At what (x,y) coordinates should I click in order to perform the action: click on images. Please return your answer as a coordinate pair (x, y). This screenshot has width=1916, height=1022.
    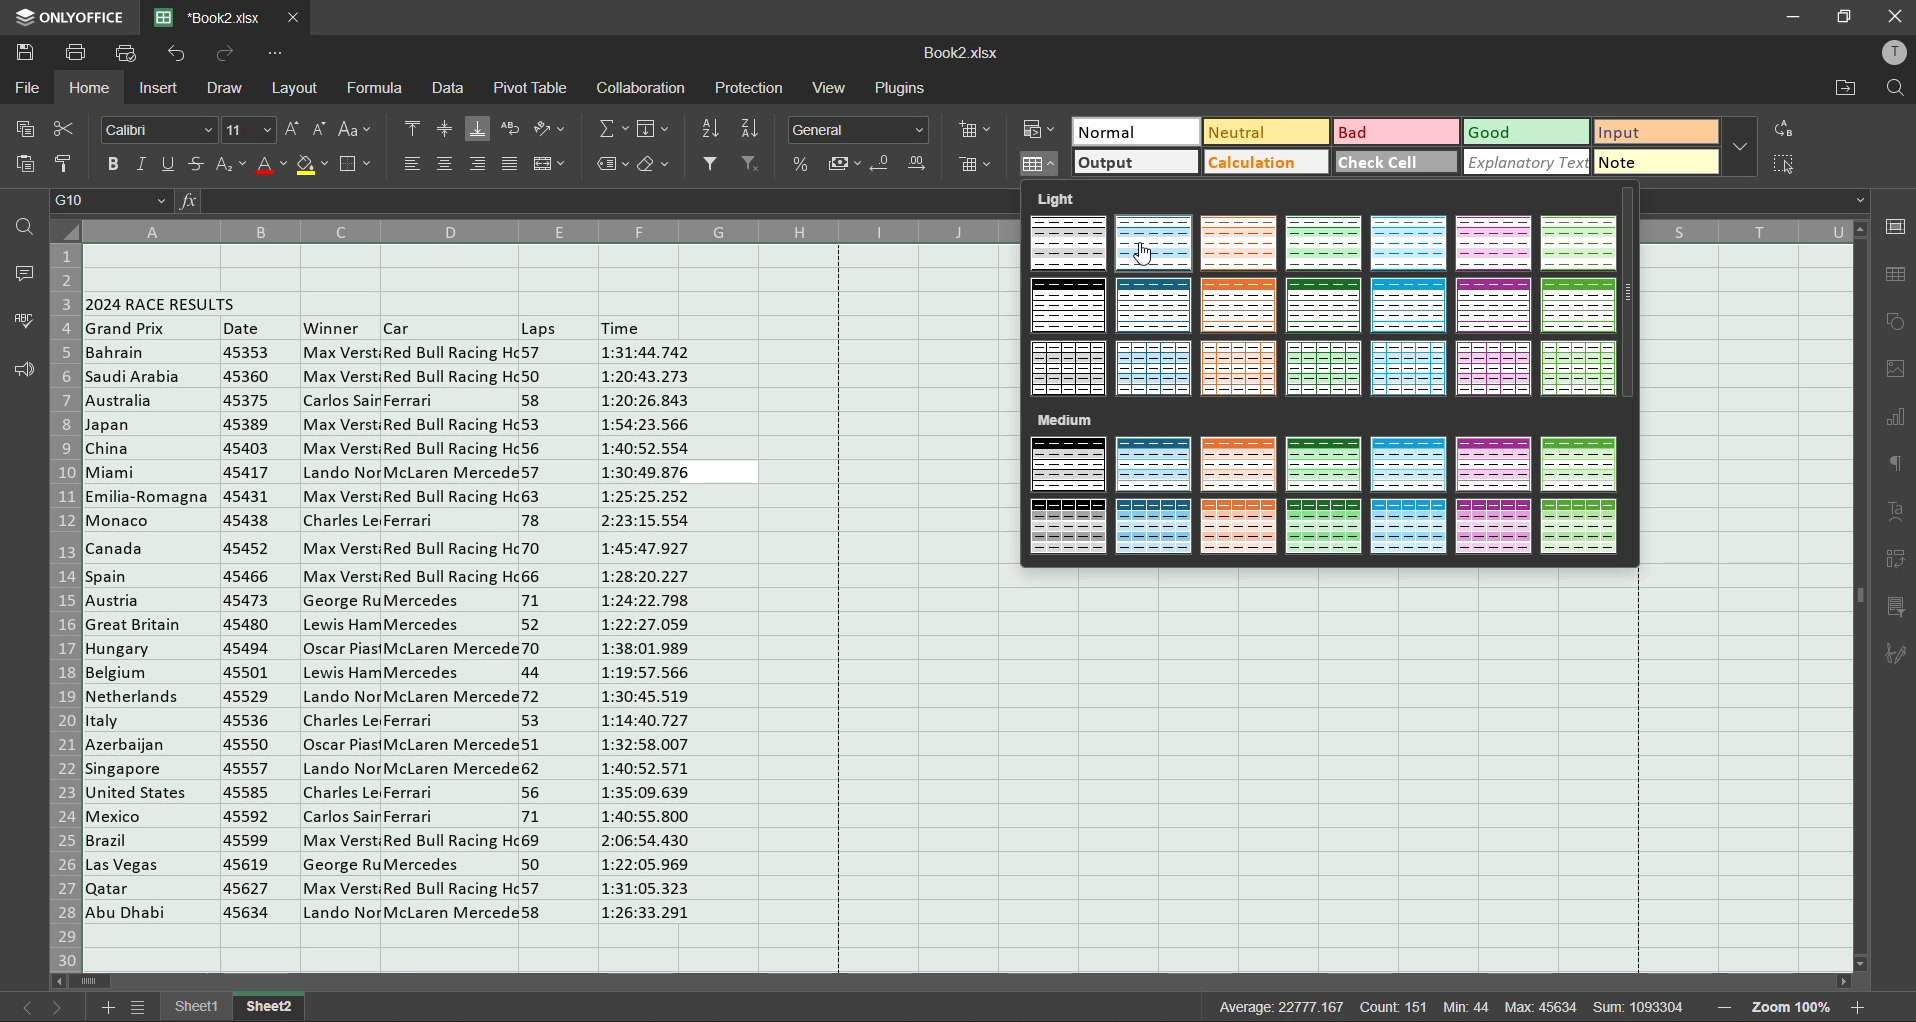
    Looking at the image, I should click on (1896, 371).